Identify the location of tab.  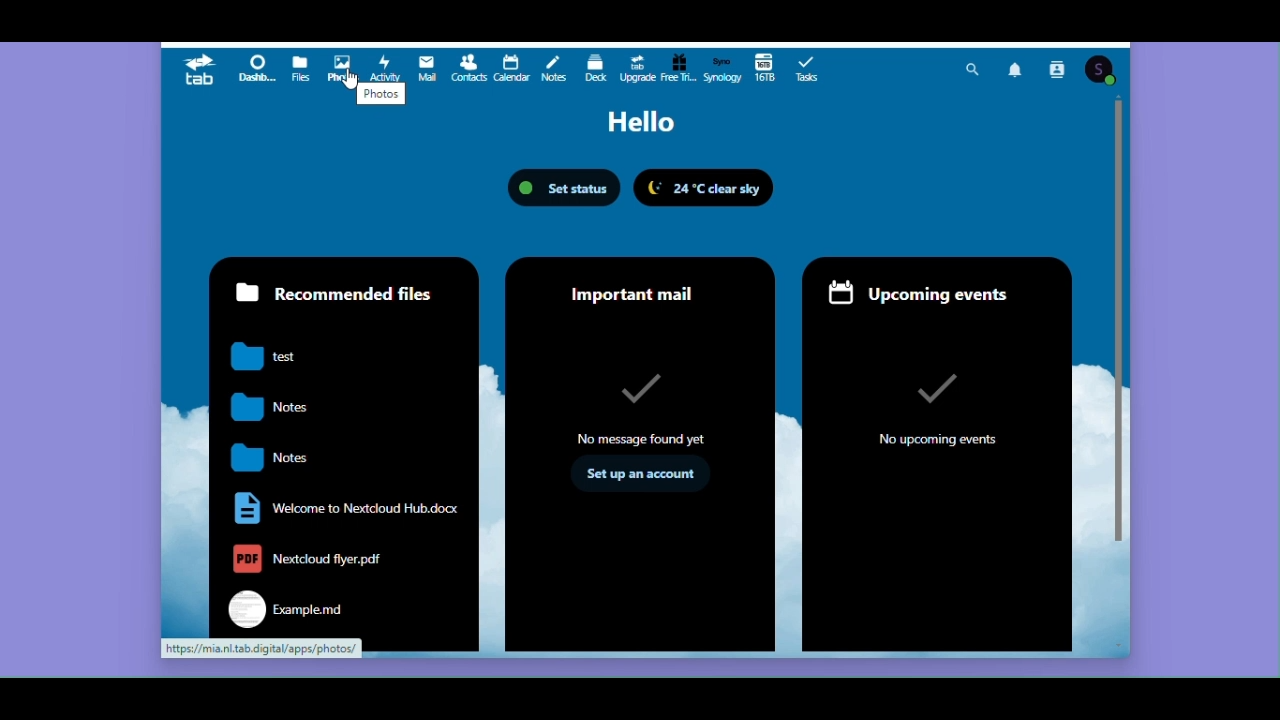
(201, 69).